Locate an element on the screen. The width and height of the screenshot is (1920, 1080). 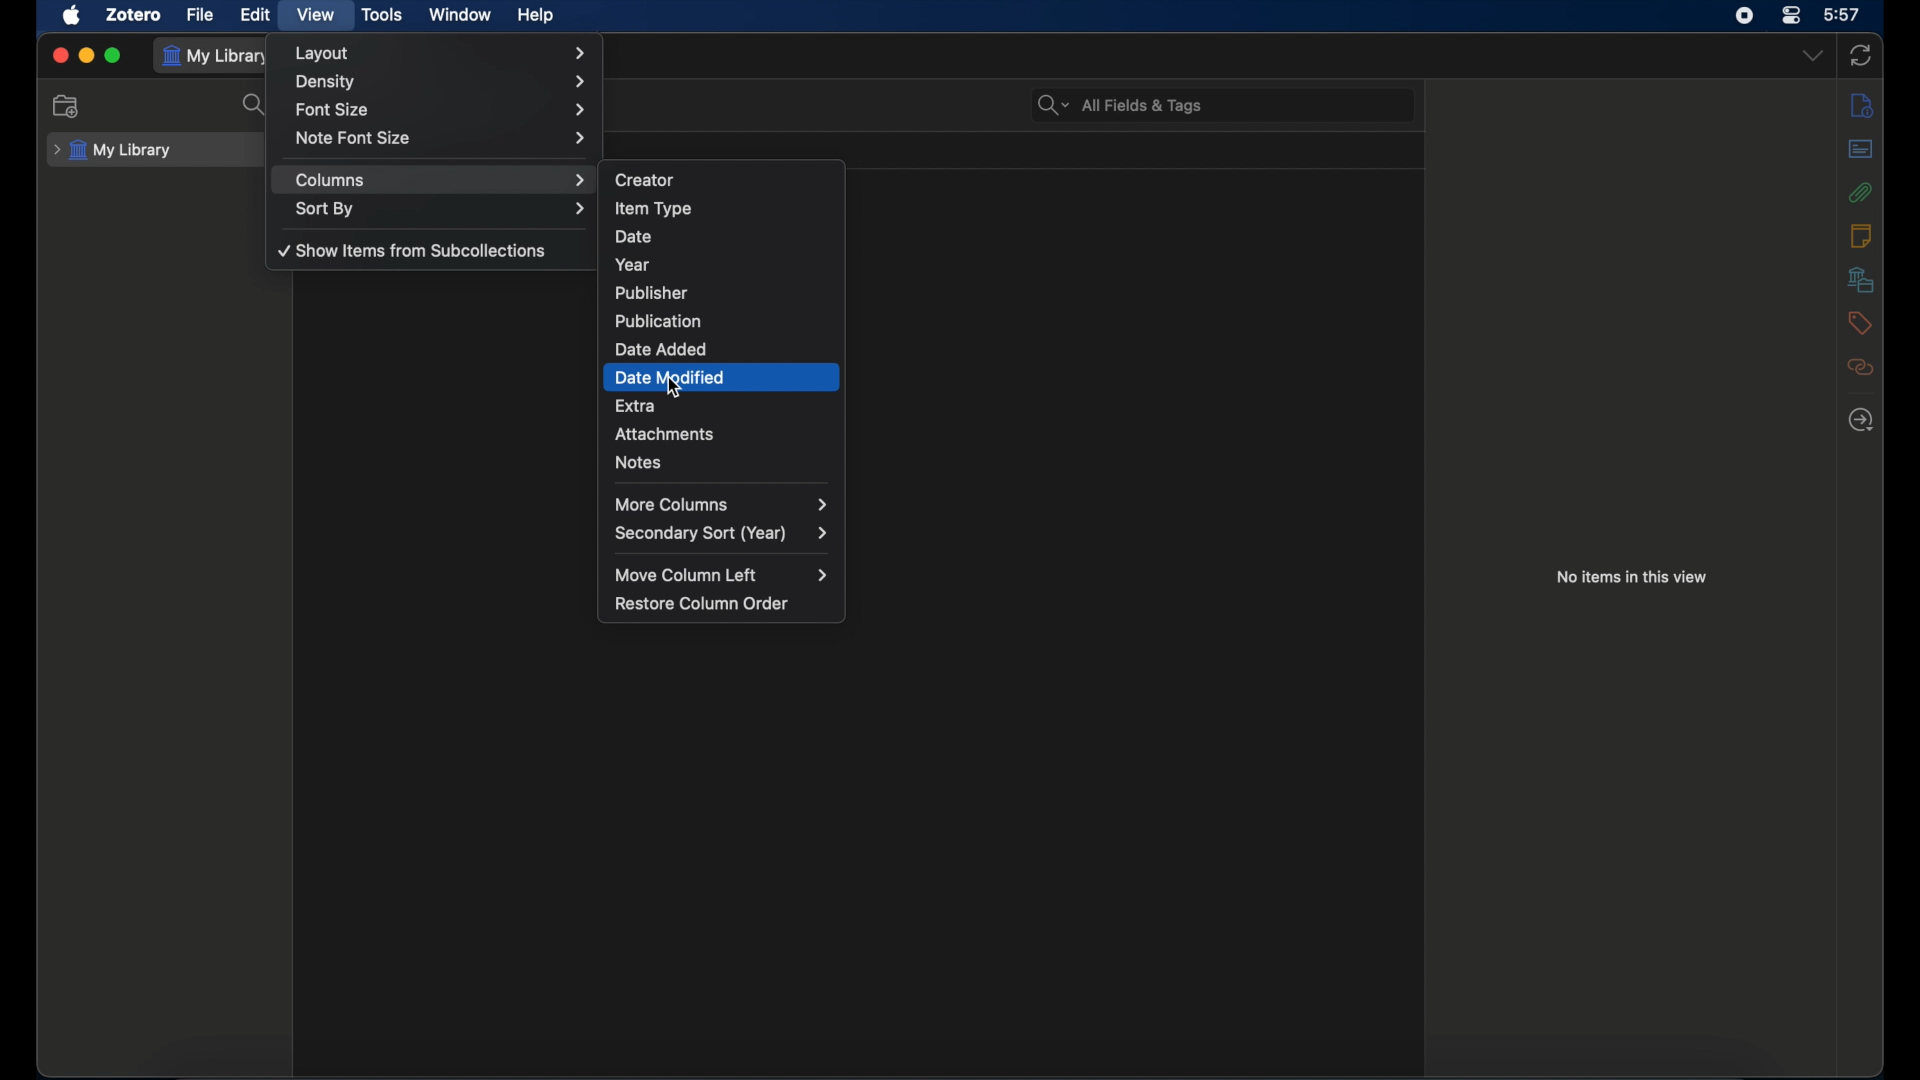
zotero is located at coordinates (132, 14).